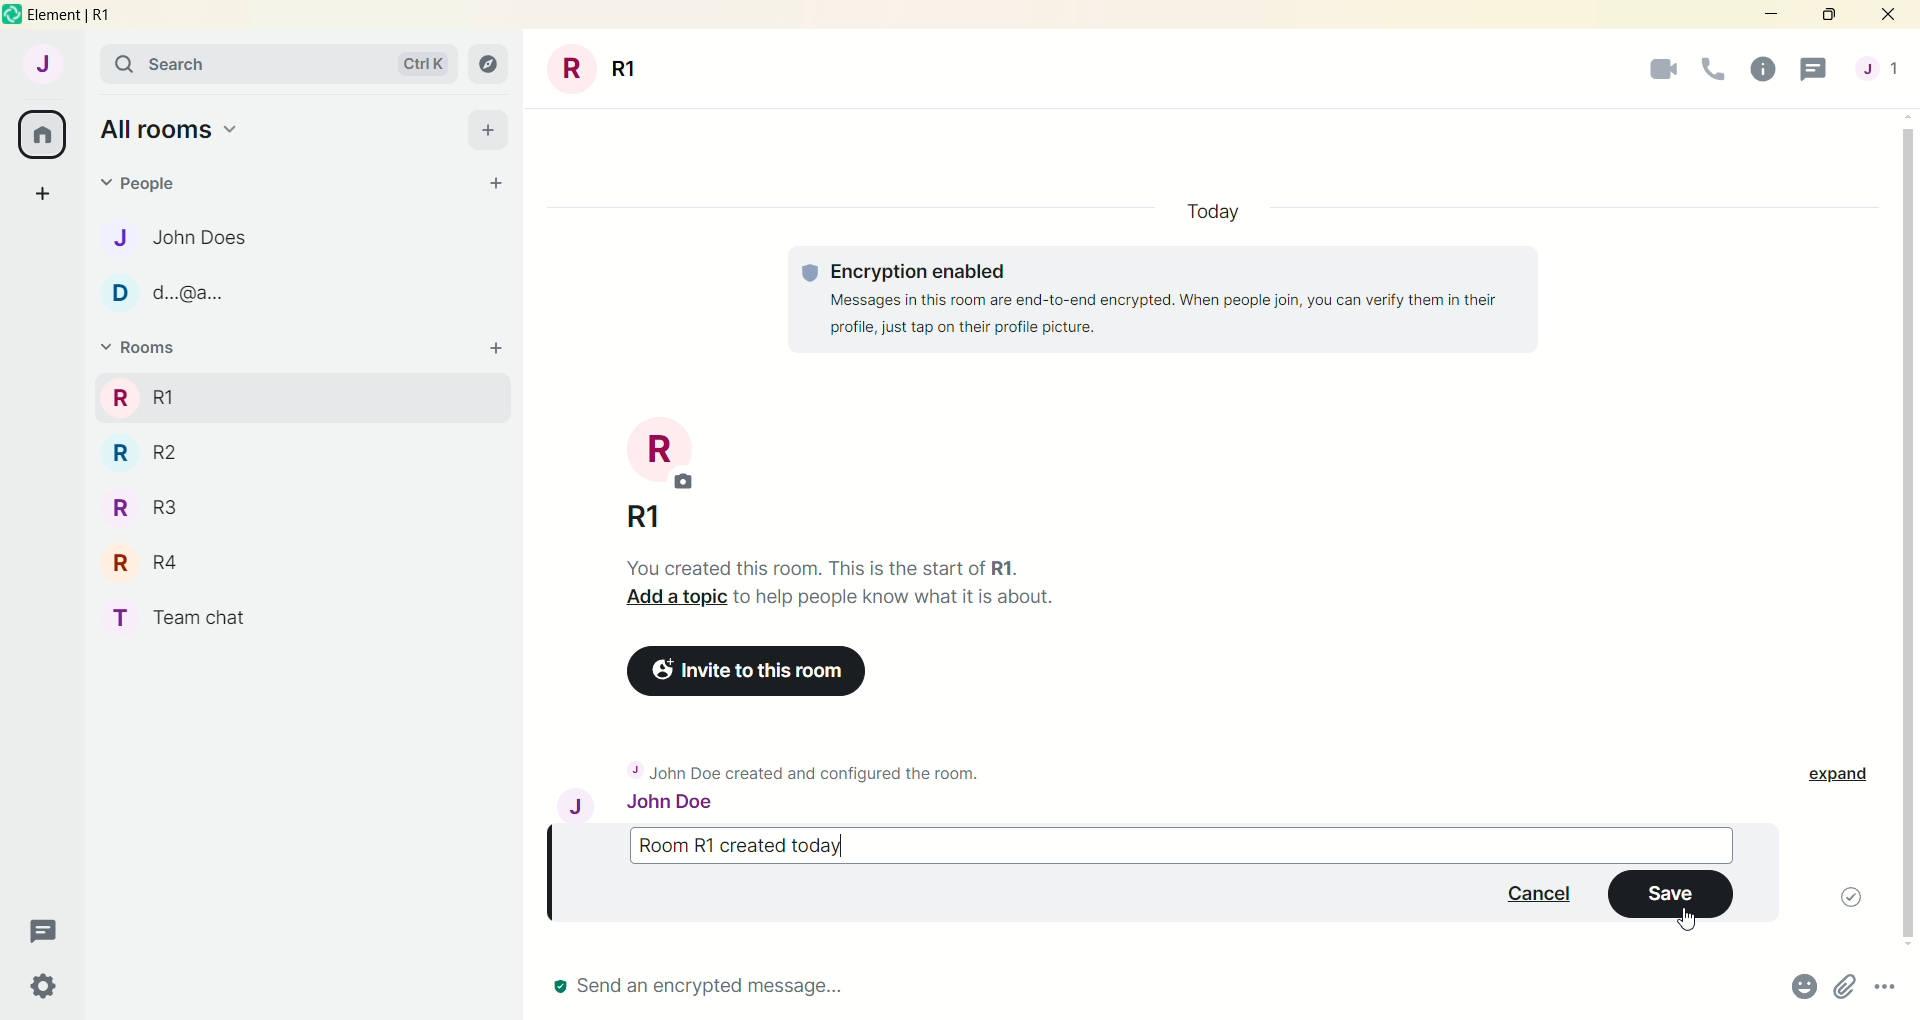 The height and width of the screenshot is (1020, 1920). Describe the element at coordinates (43, 135) in the screenshot. I see `all rooms` at that location.